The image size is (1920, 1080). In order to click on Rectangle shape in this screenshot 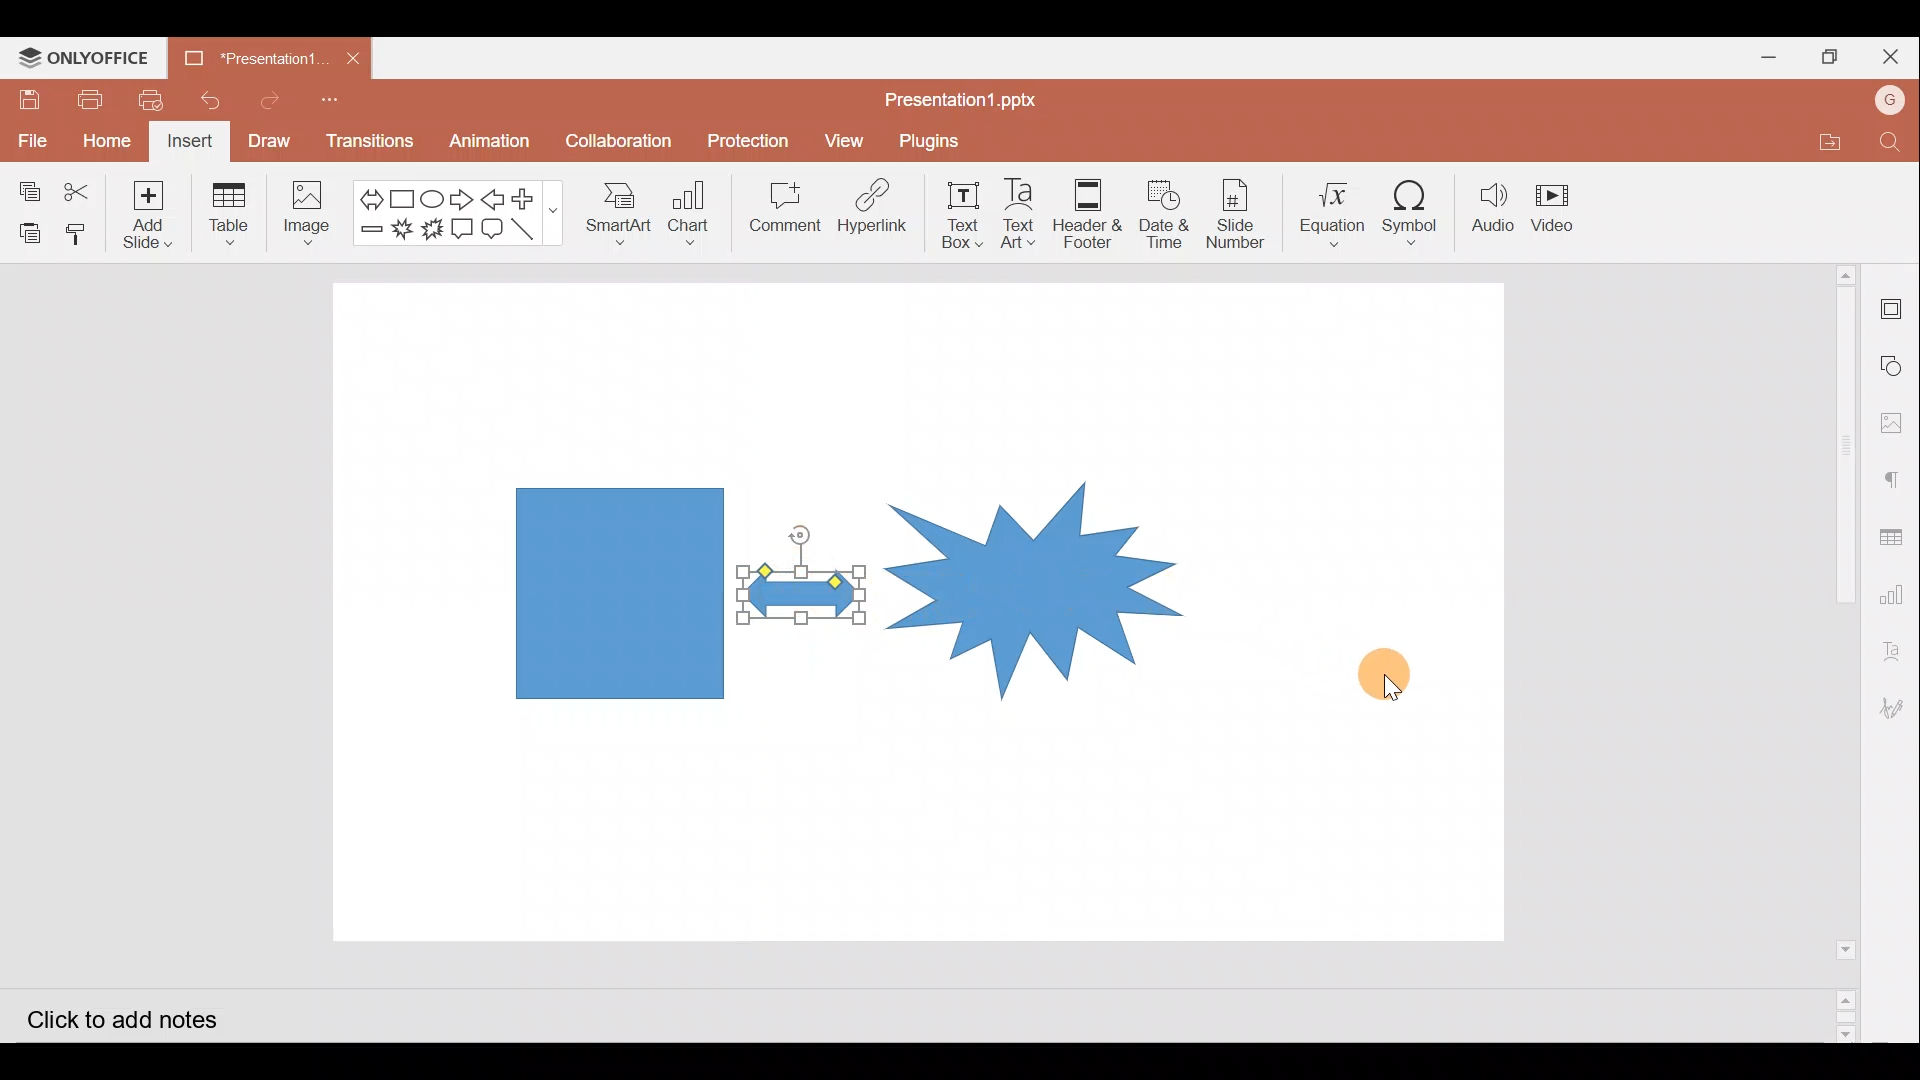, I will do `click(617, 589)`.